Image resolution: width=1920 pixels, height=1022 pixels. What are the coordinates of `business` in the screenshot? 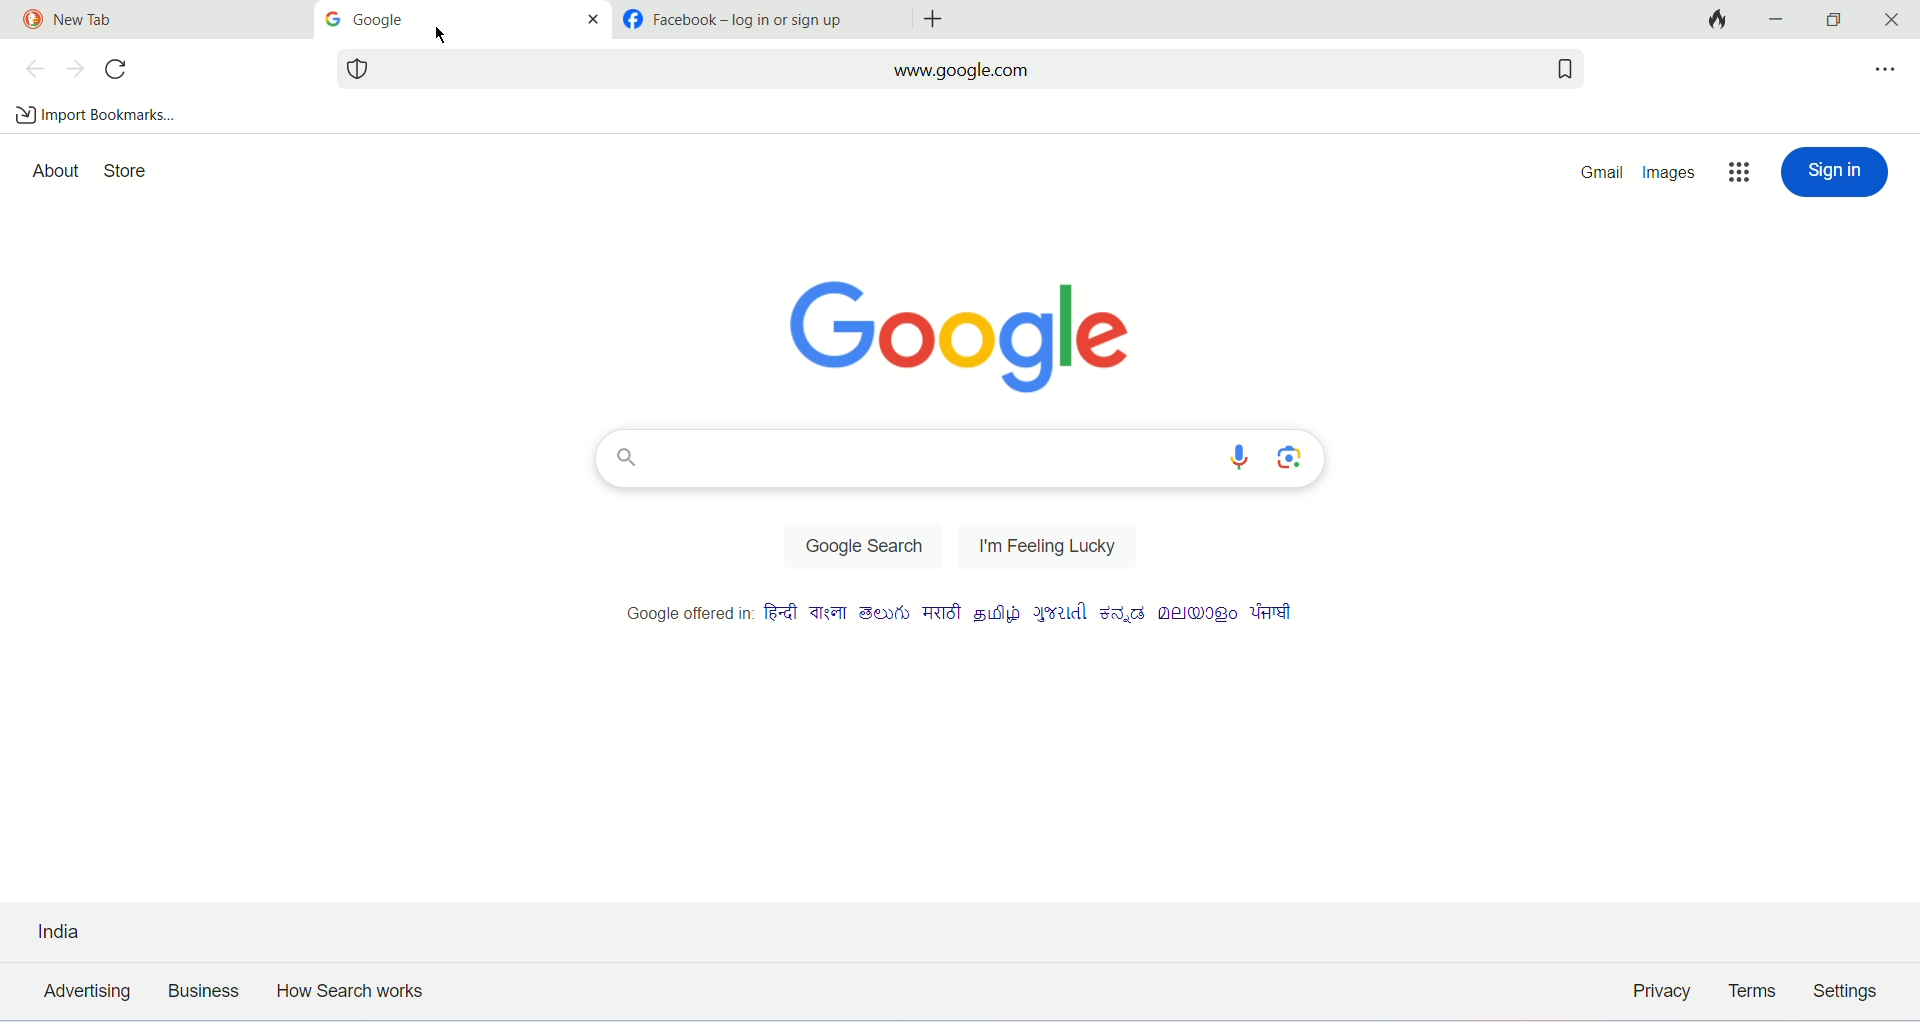 It's located at (200, 991).